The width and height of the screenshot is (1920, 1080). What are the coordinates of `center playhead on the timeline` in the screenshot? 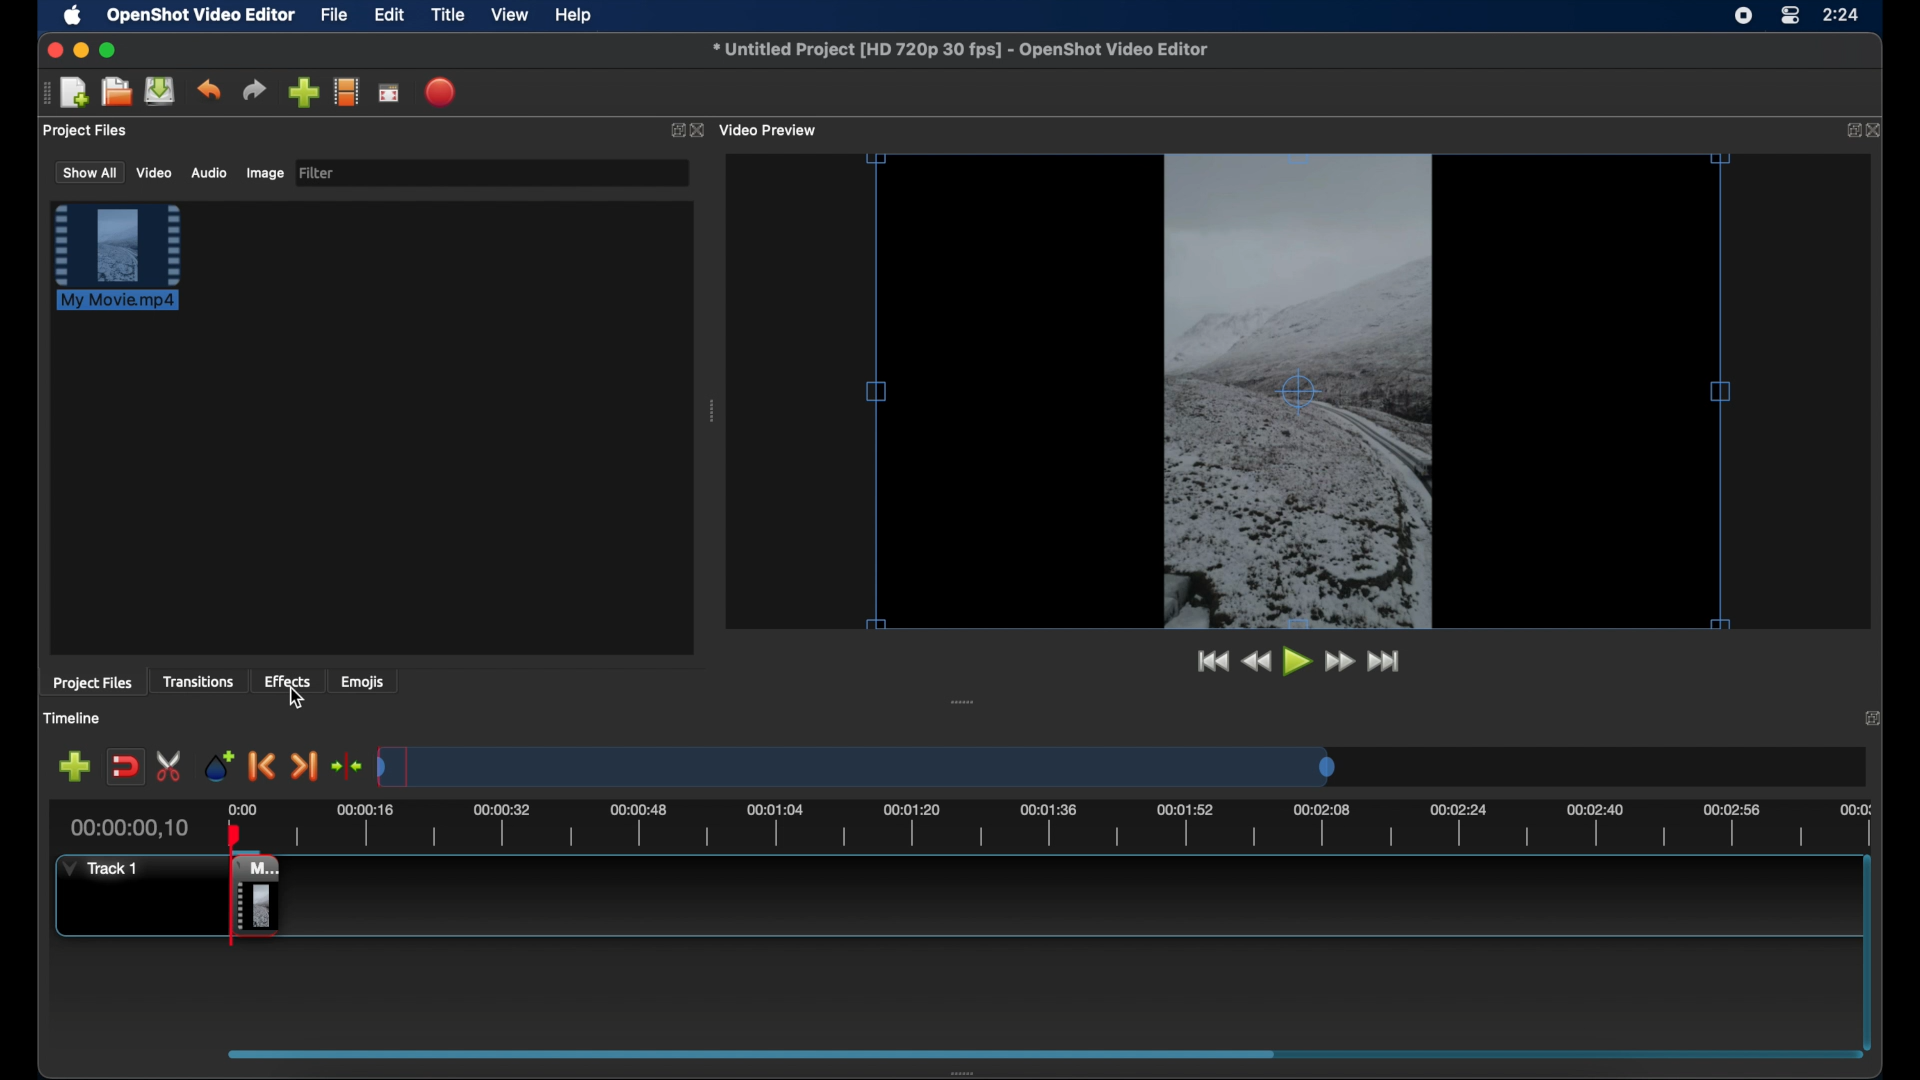 It's located at (348, 765).